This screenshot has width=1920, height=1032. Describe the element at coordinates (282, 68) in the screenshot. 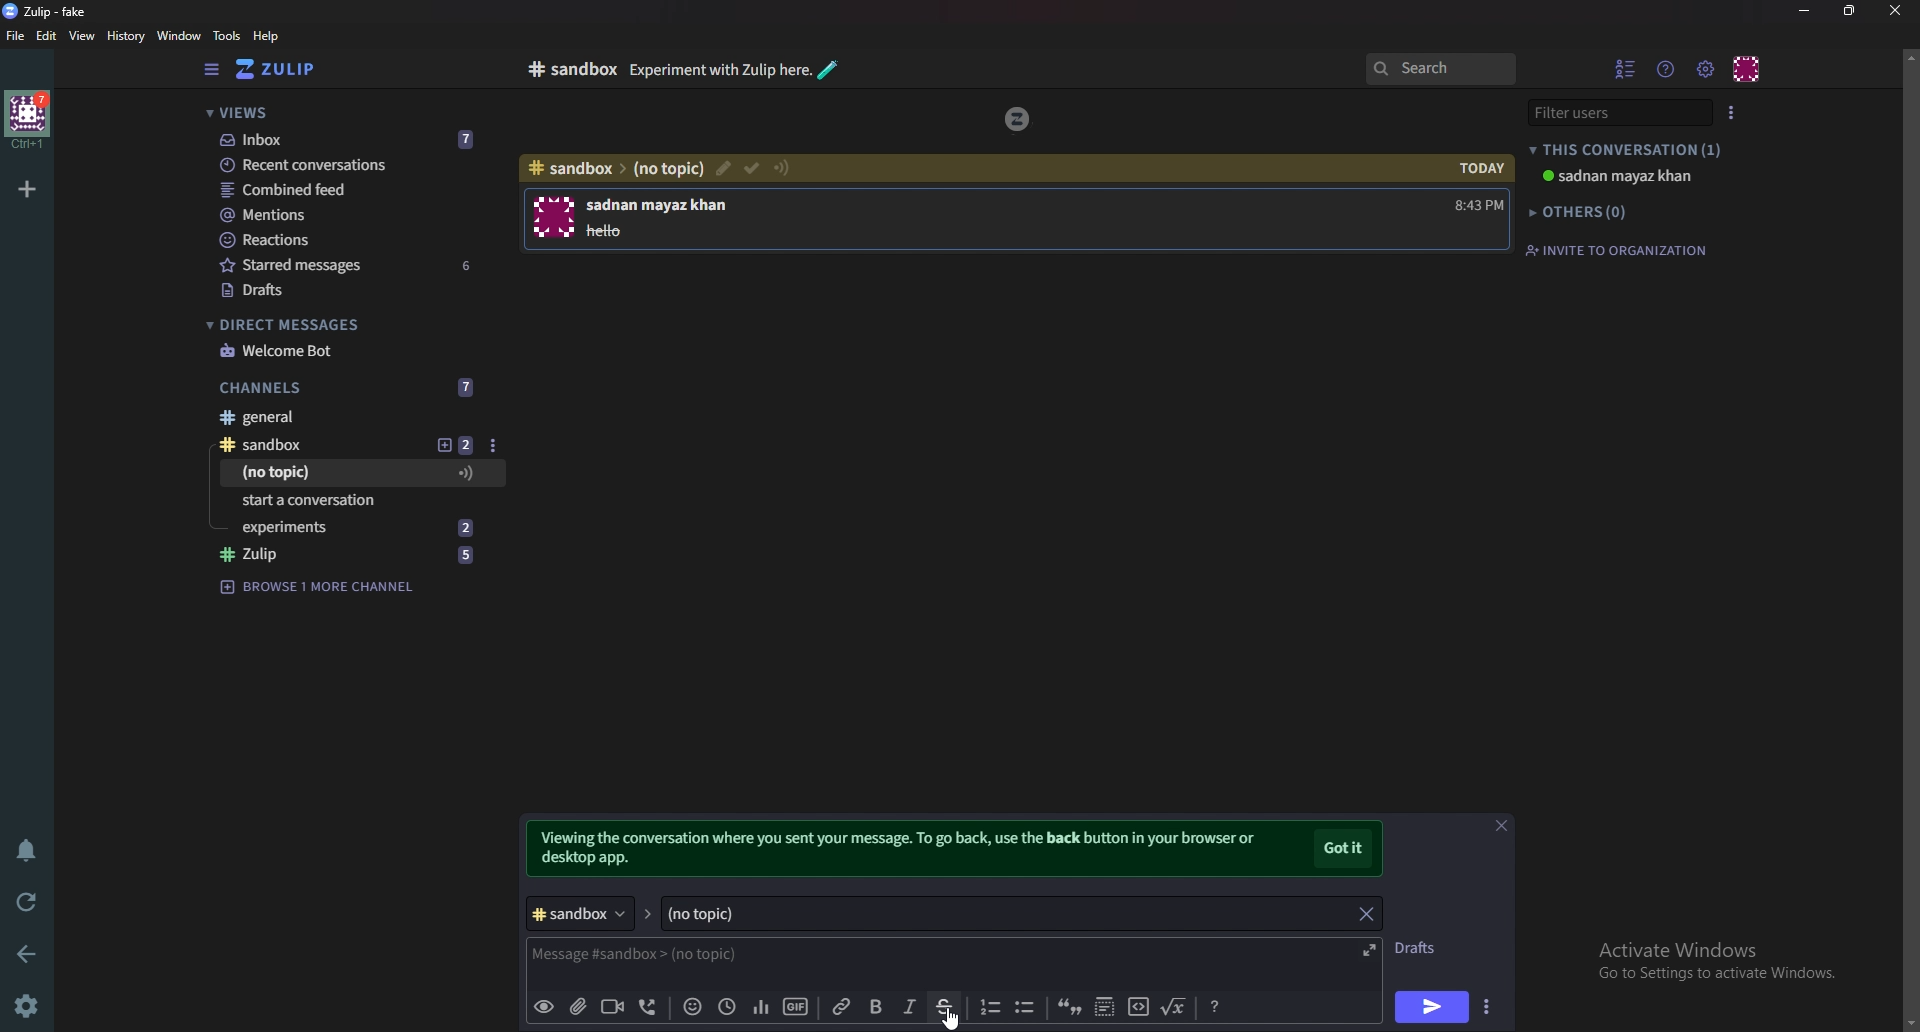

I see `Home view` at that location.